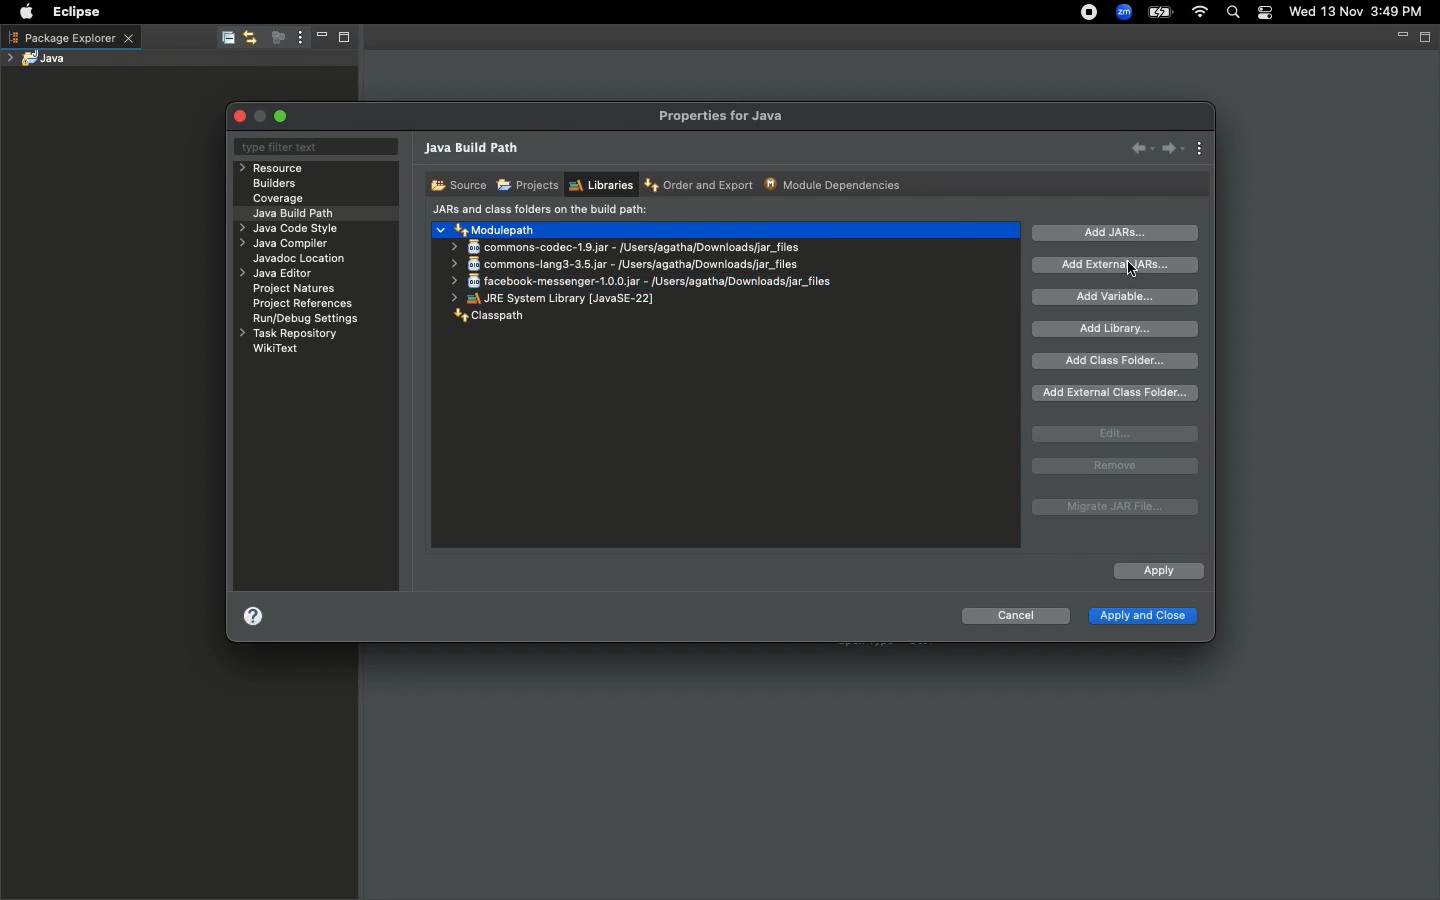 The width and height of the screenshot is (1440, 900). Describe the element at coordinates (72, 12) in the screenshot. I see `Eclipse` at that location.